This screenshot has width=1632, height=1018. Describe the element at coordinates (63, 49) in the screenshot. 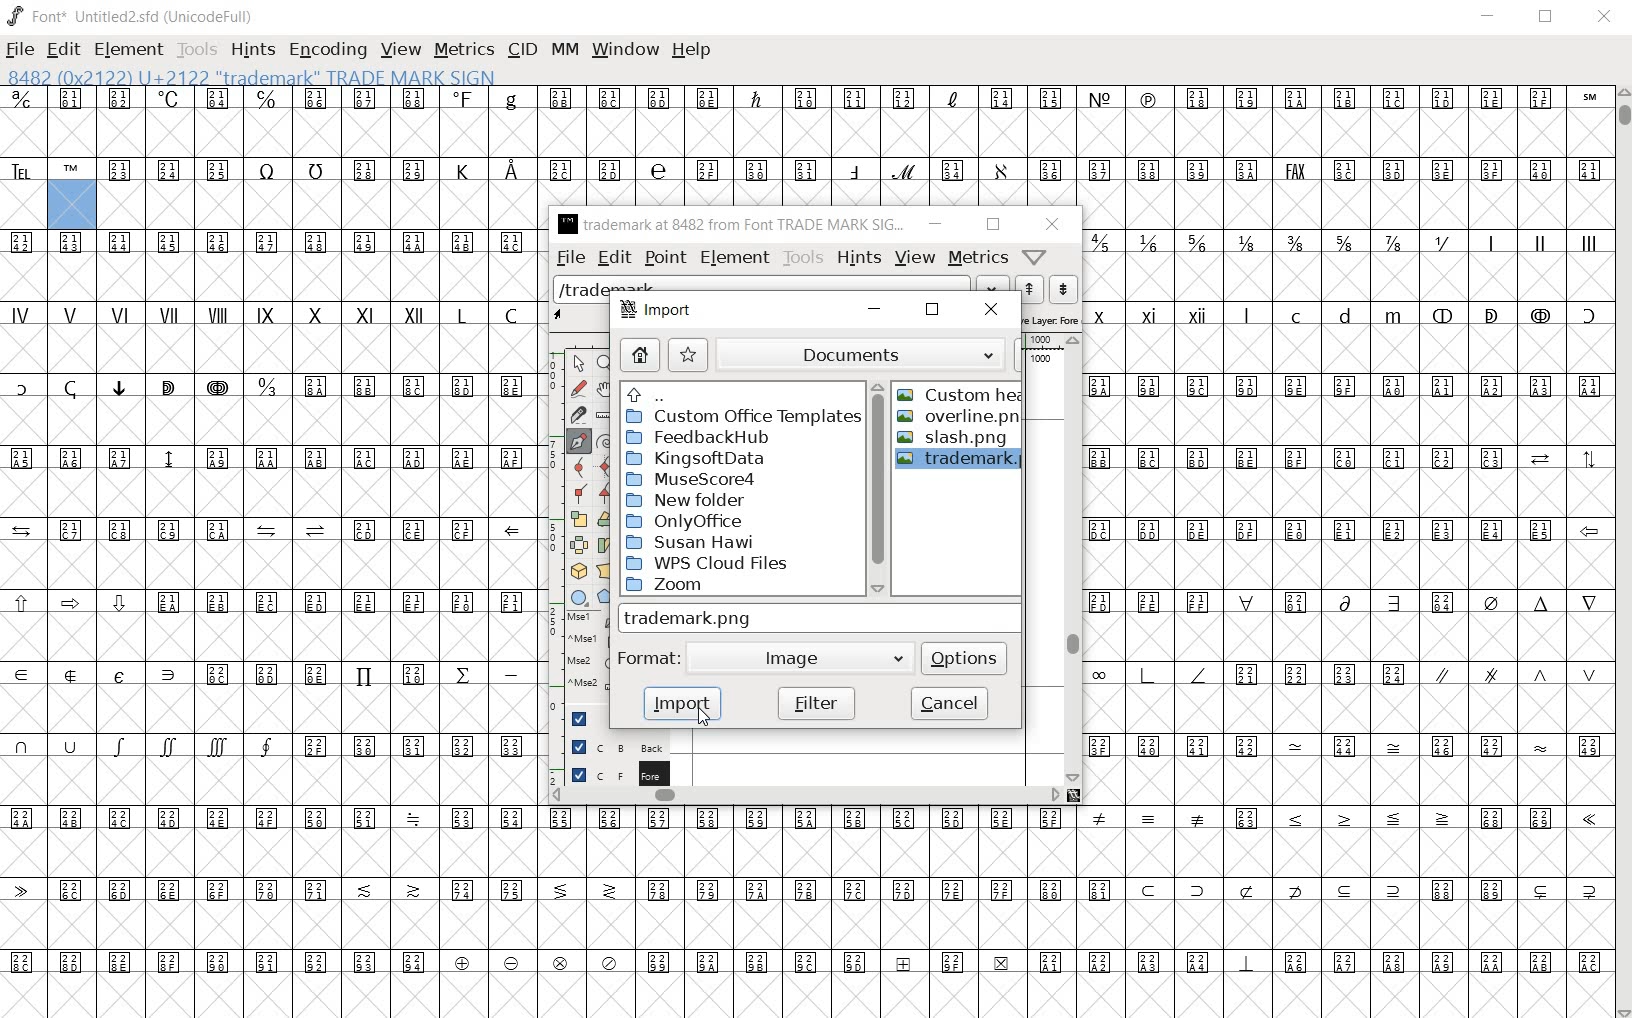

I see `EDIT` at that location.